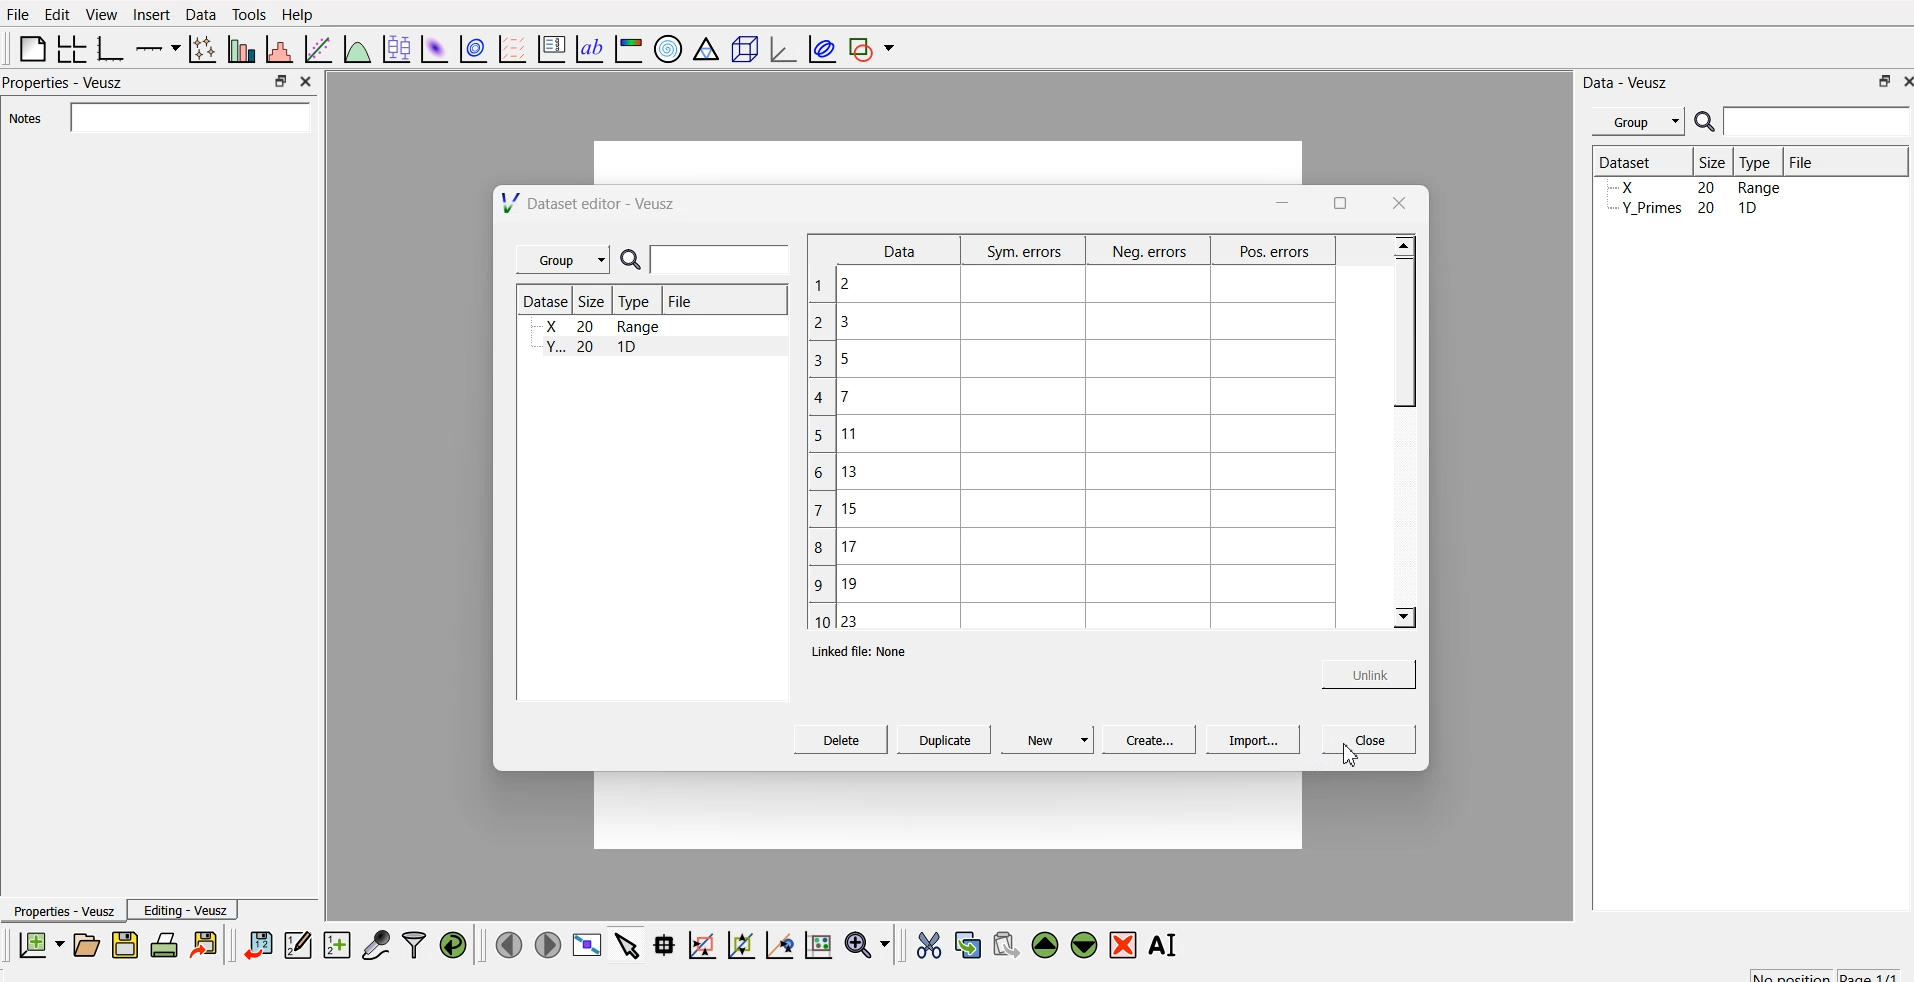 Image resolution: width=1914 pixels, height=982 pixels. Describe the element at coordinates (841, 742) in the screenshot. I see `Delete` at that location.